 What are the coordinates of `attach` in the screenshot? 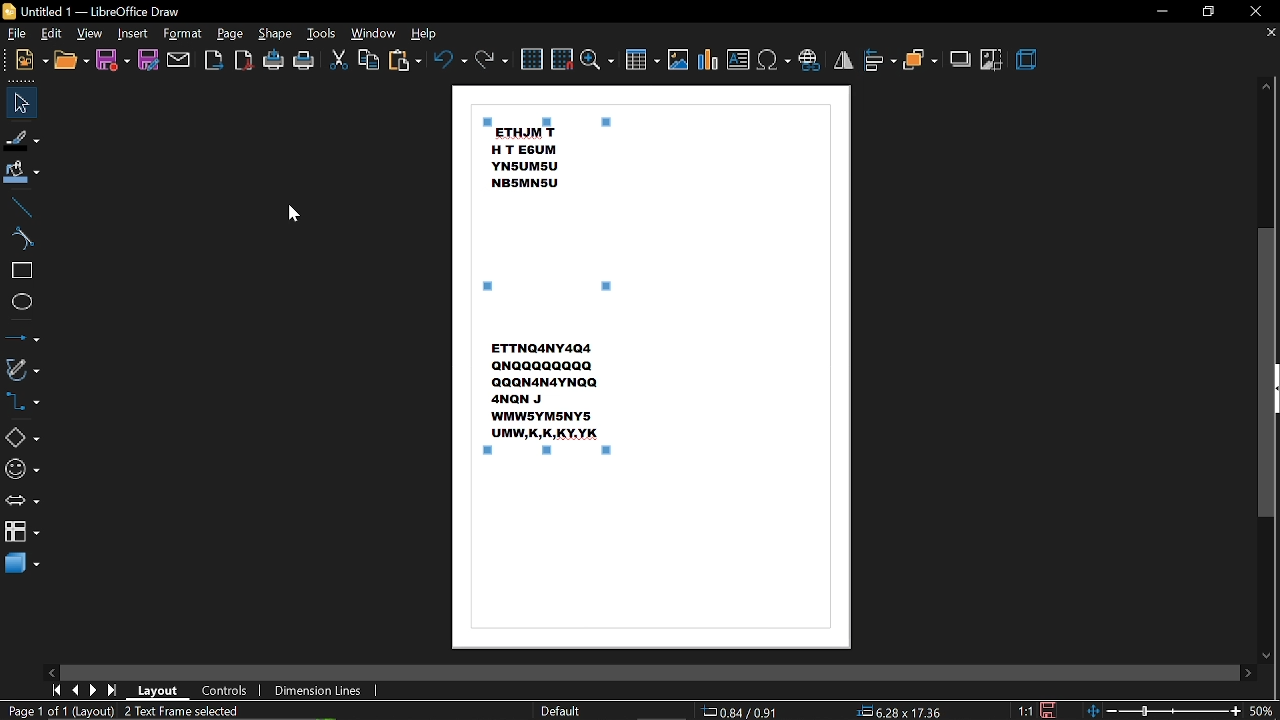 It's located at (180, 60).